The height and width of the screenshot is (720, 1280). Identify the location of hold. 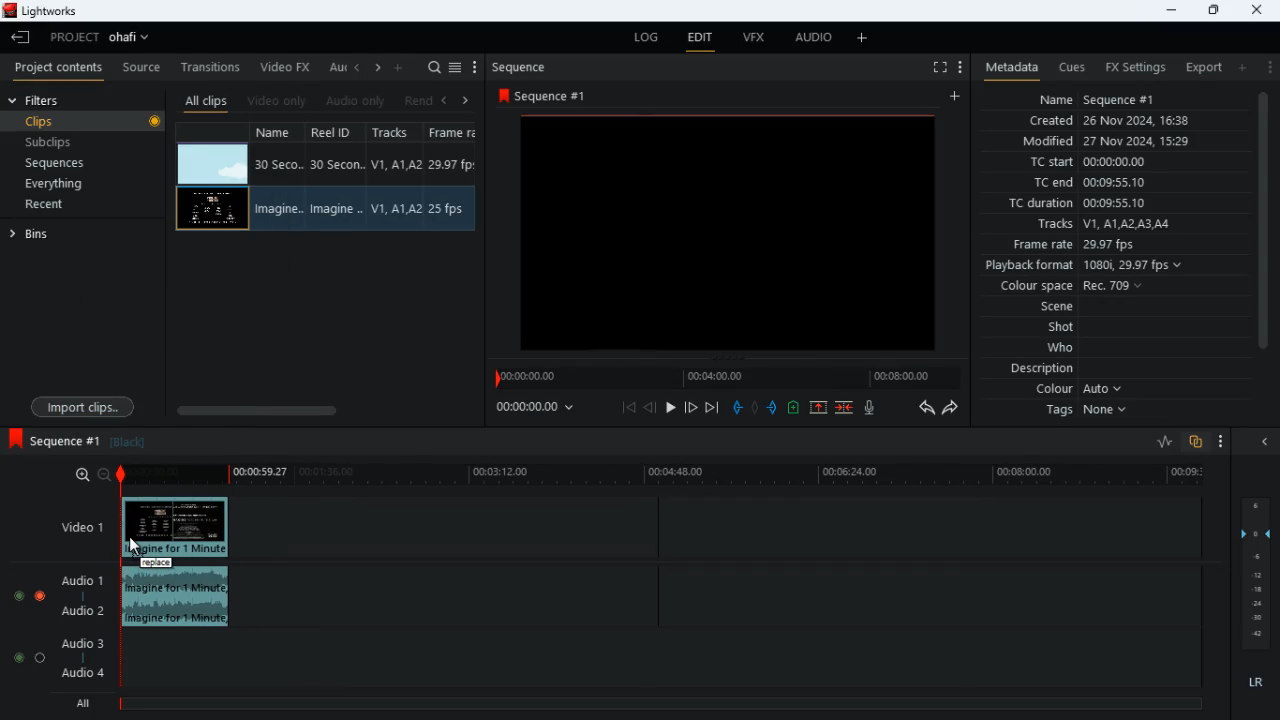
(755, 408).